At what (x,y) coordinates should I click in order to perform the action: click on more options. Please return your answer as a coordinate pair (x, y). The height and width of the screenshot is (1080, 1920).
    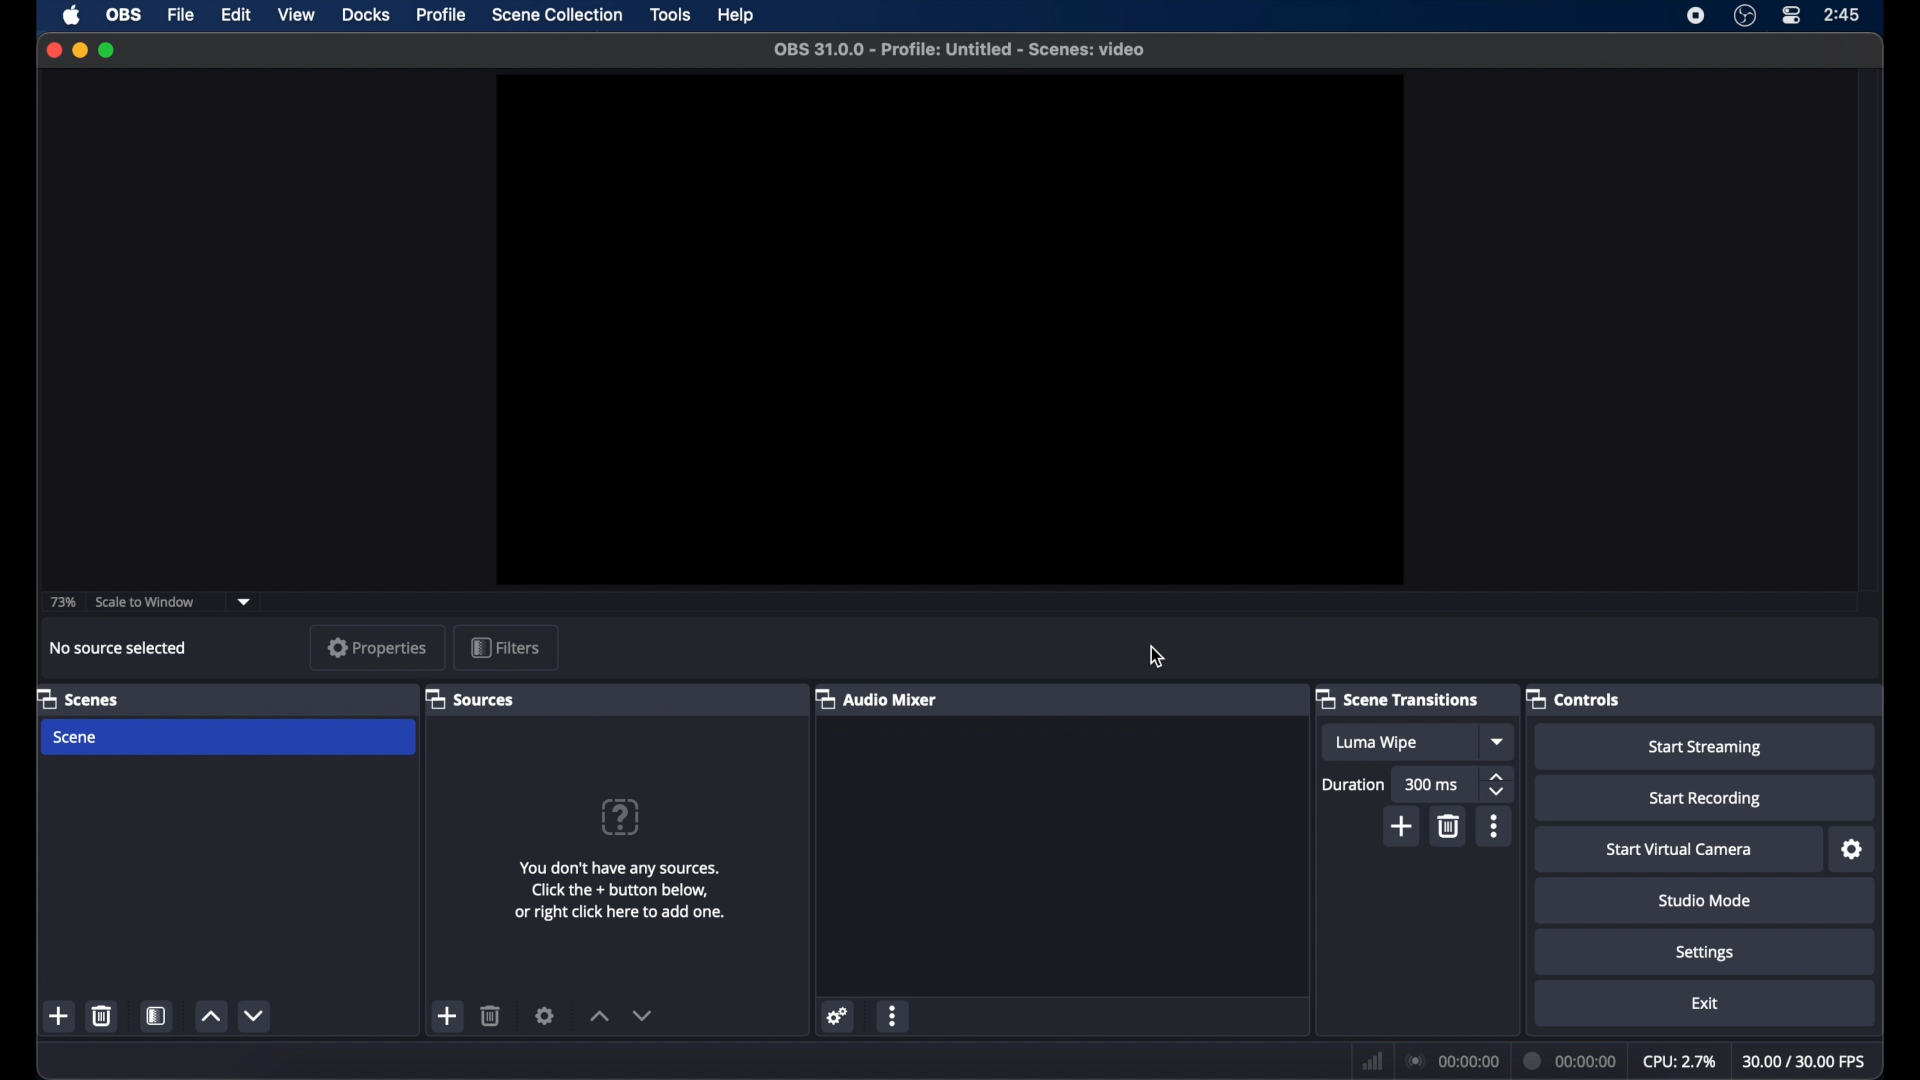
    Looking at the image, I should click on (894, 1016).